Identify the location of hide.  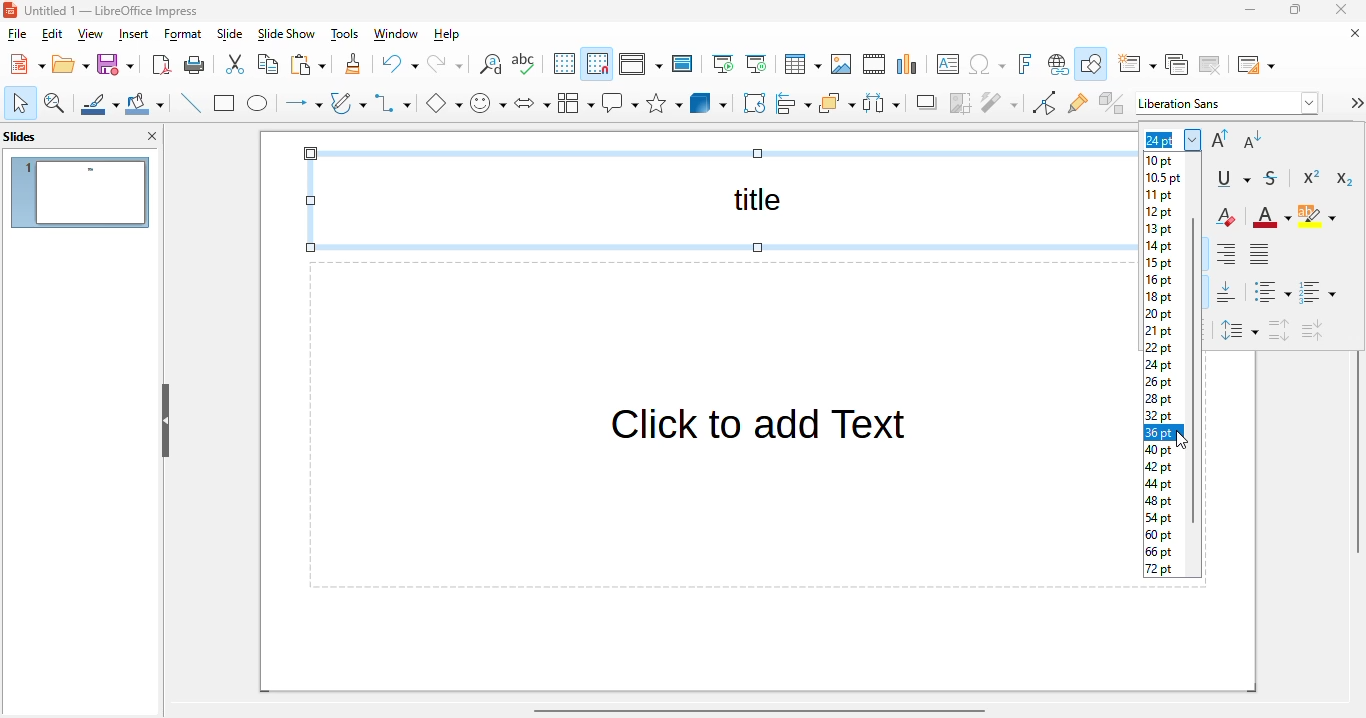
(166, 420).